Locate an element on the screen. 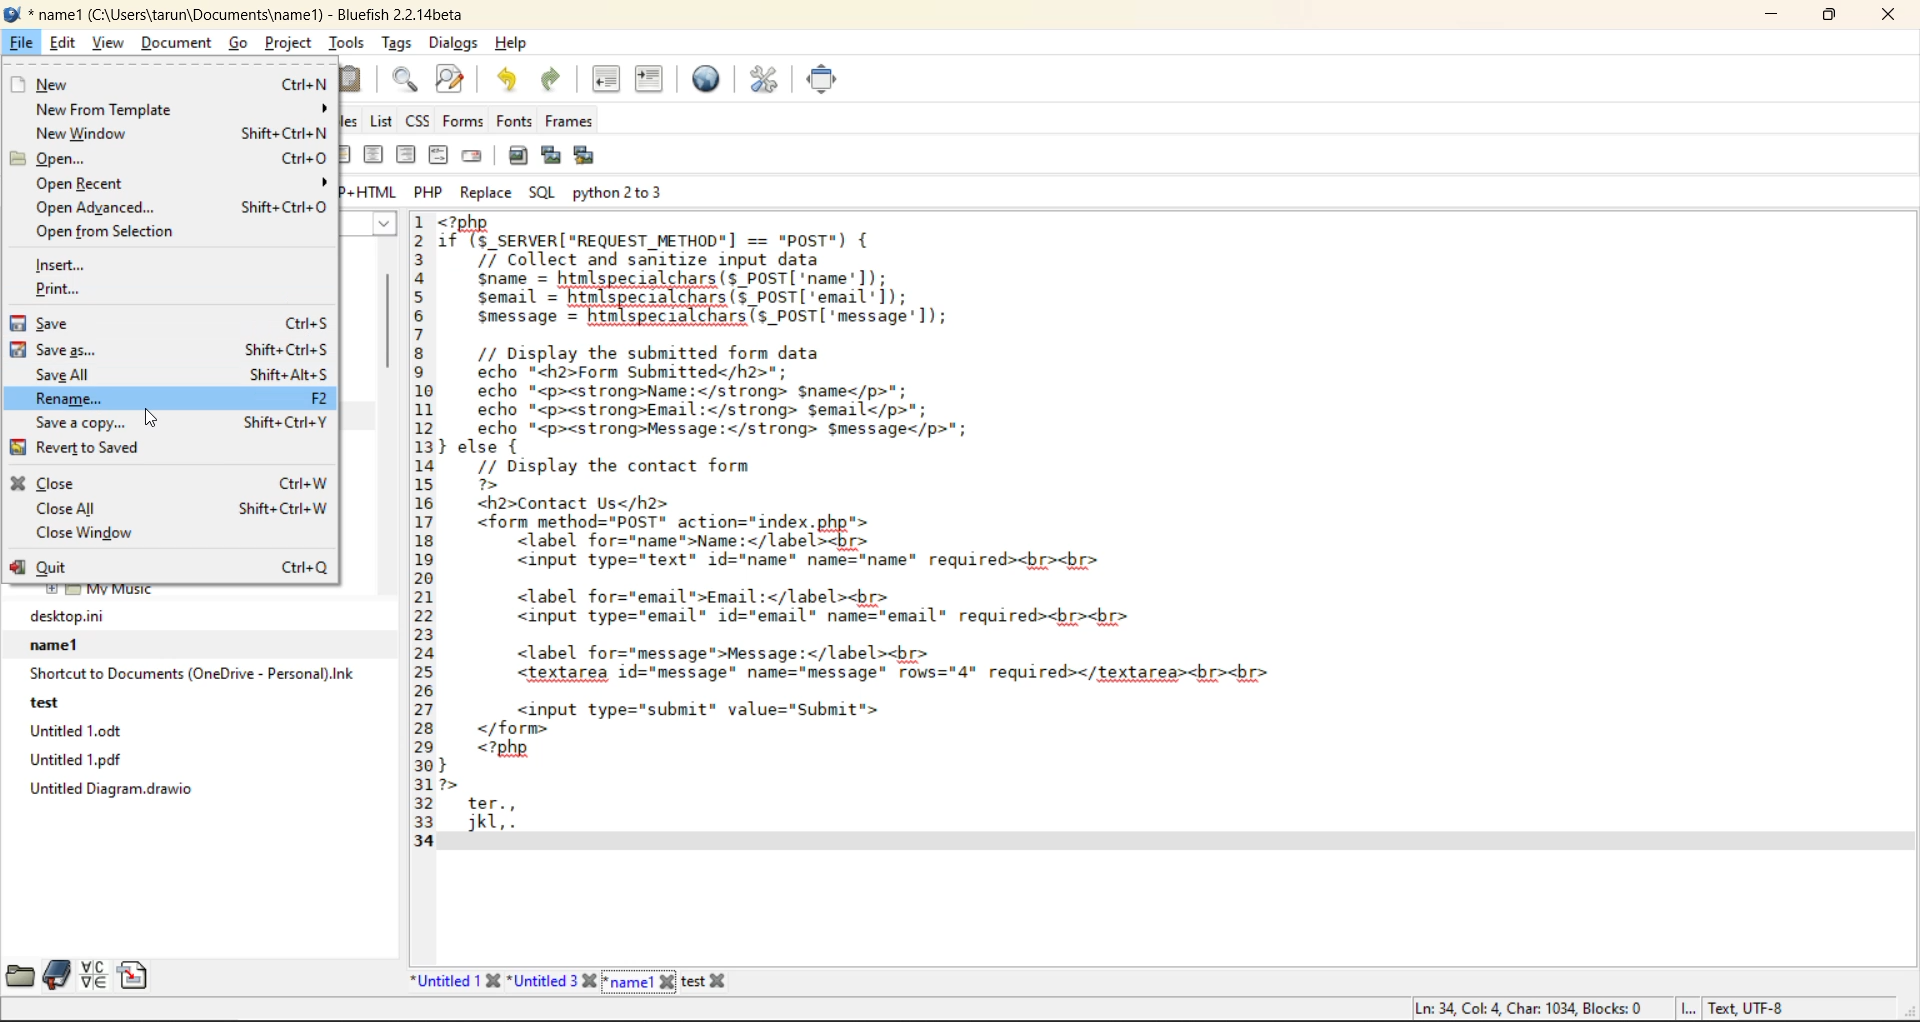 This screenshot has width=1920, height=1022. insert multiple thumbnail is located at coordinates (582, 156).